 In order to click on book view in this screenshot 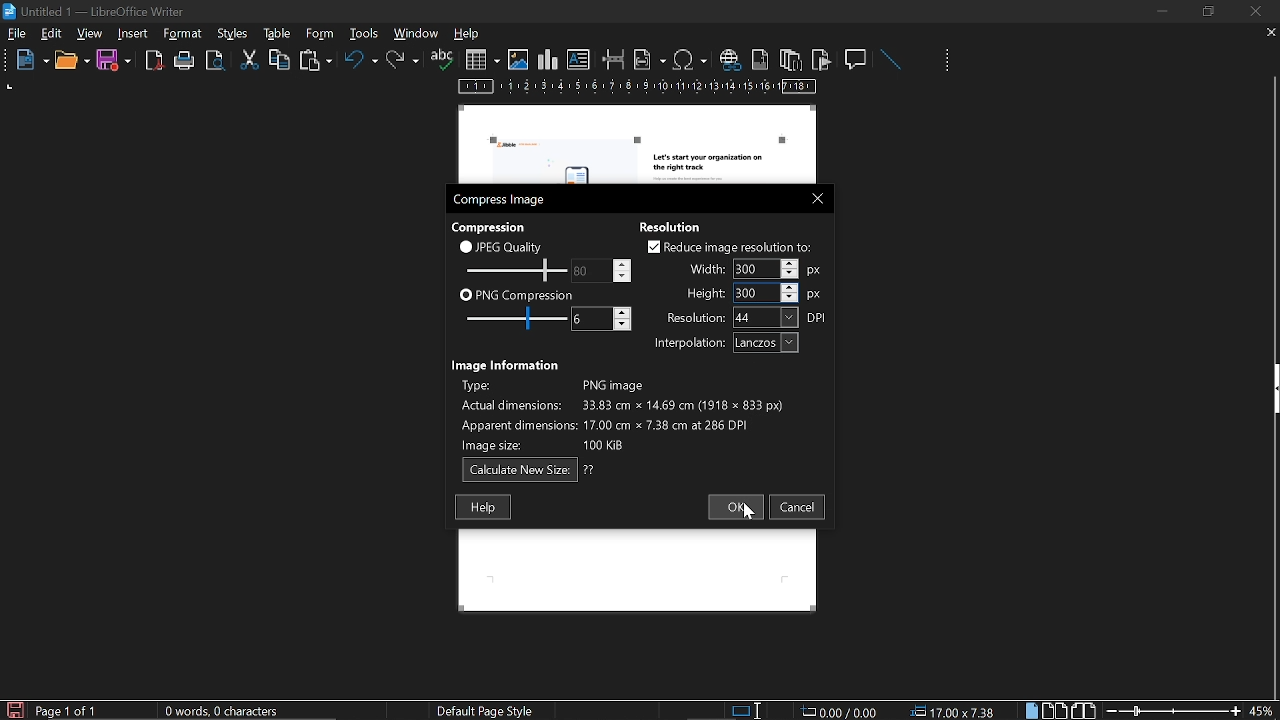, I will do `click(1085, 711)`.